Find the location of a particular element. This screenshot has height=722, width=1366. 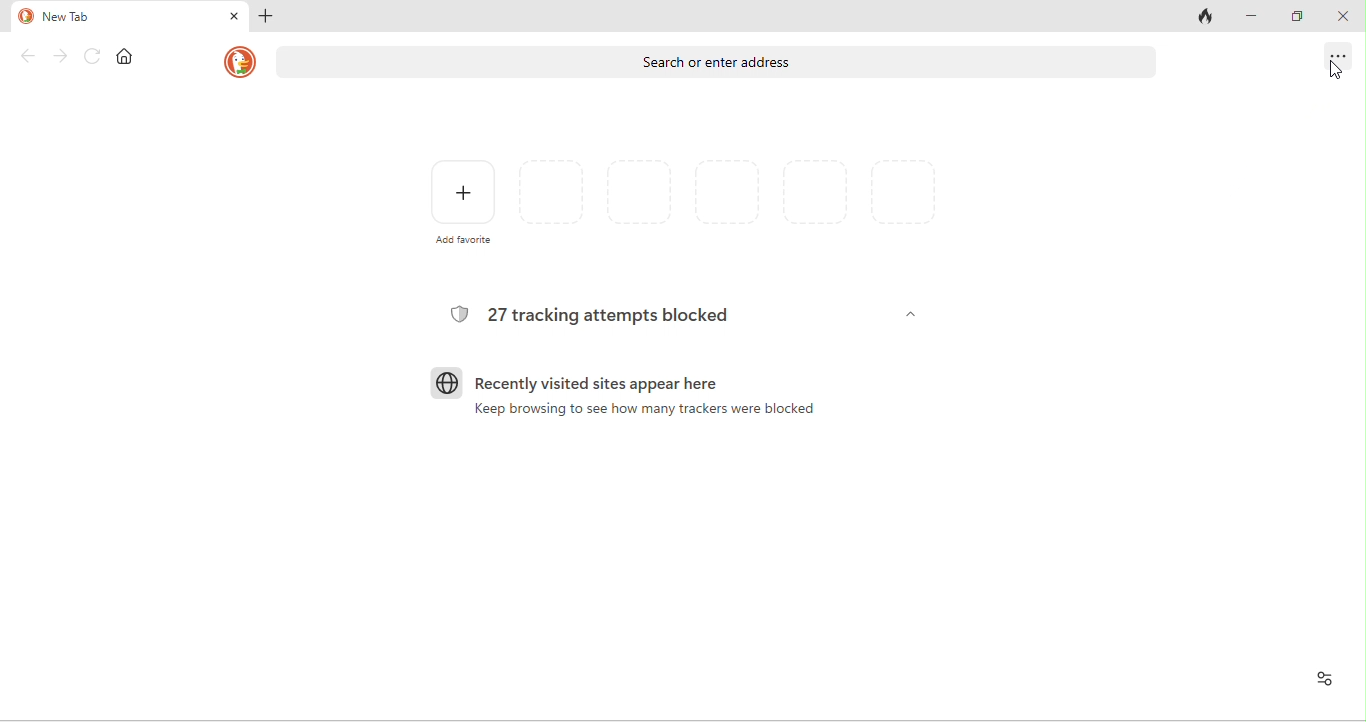

minimize is located at coordinates (1253, 15).